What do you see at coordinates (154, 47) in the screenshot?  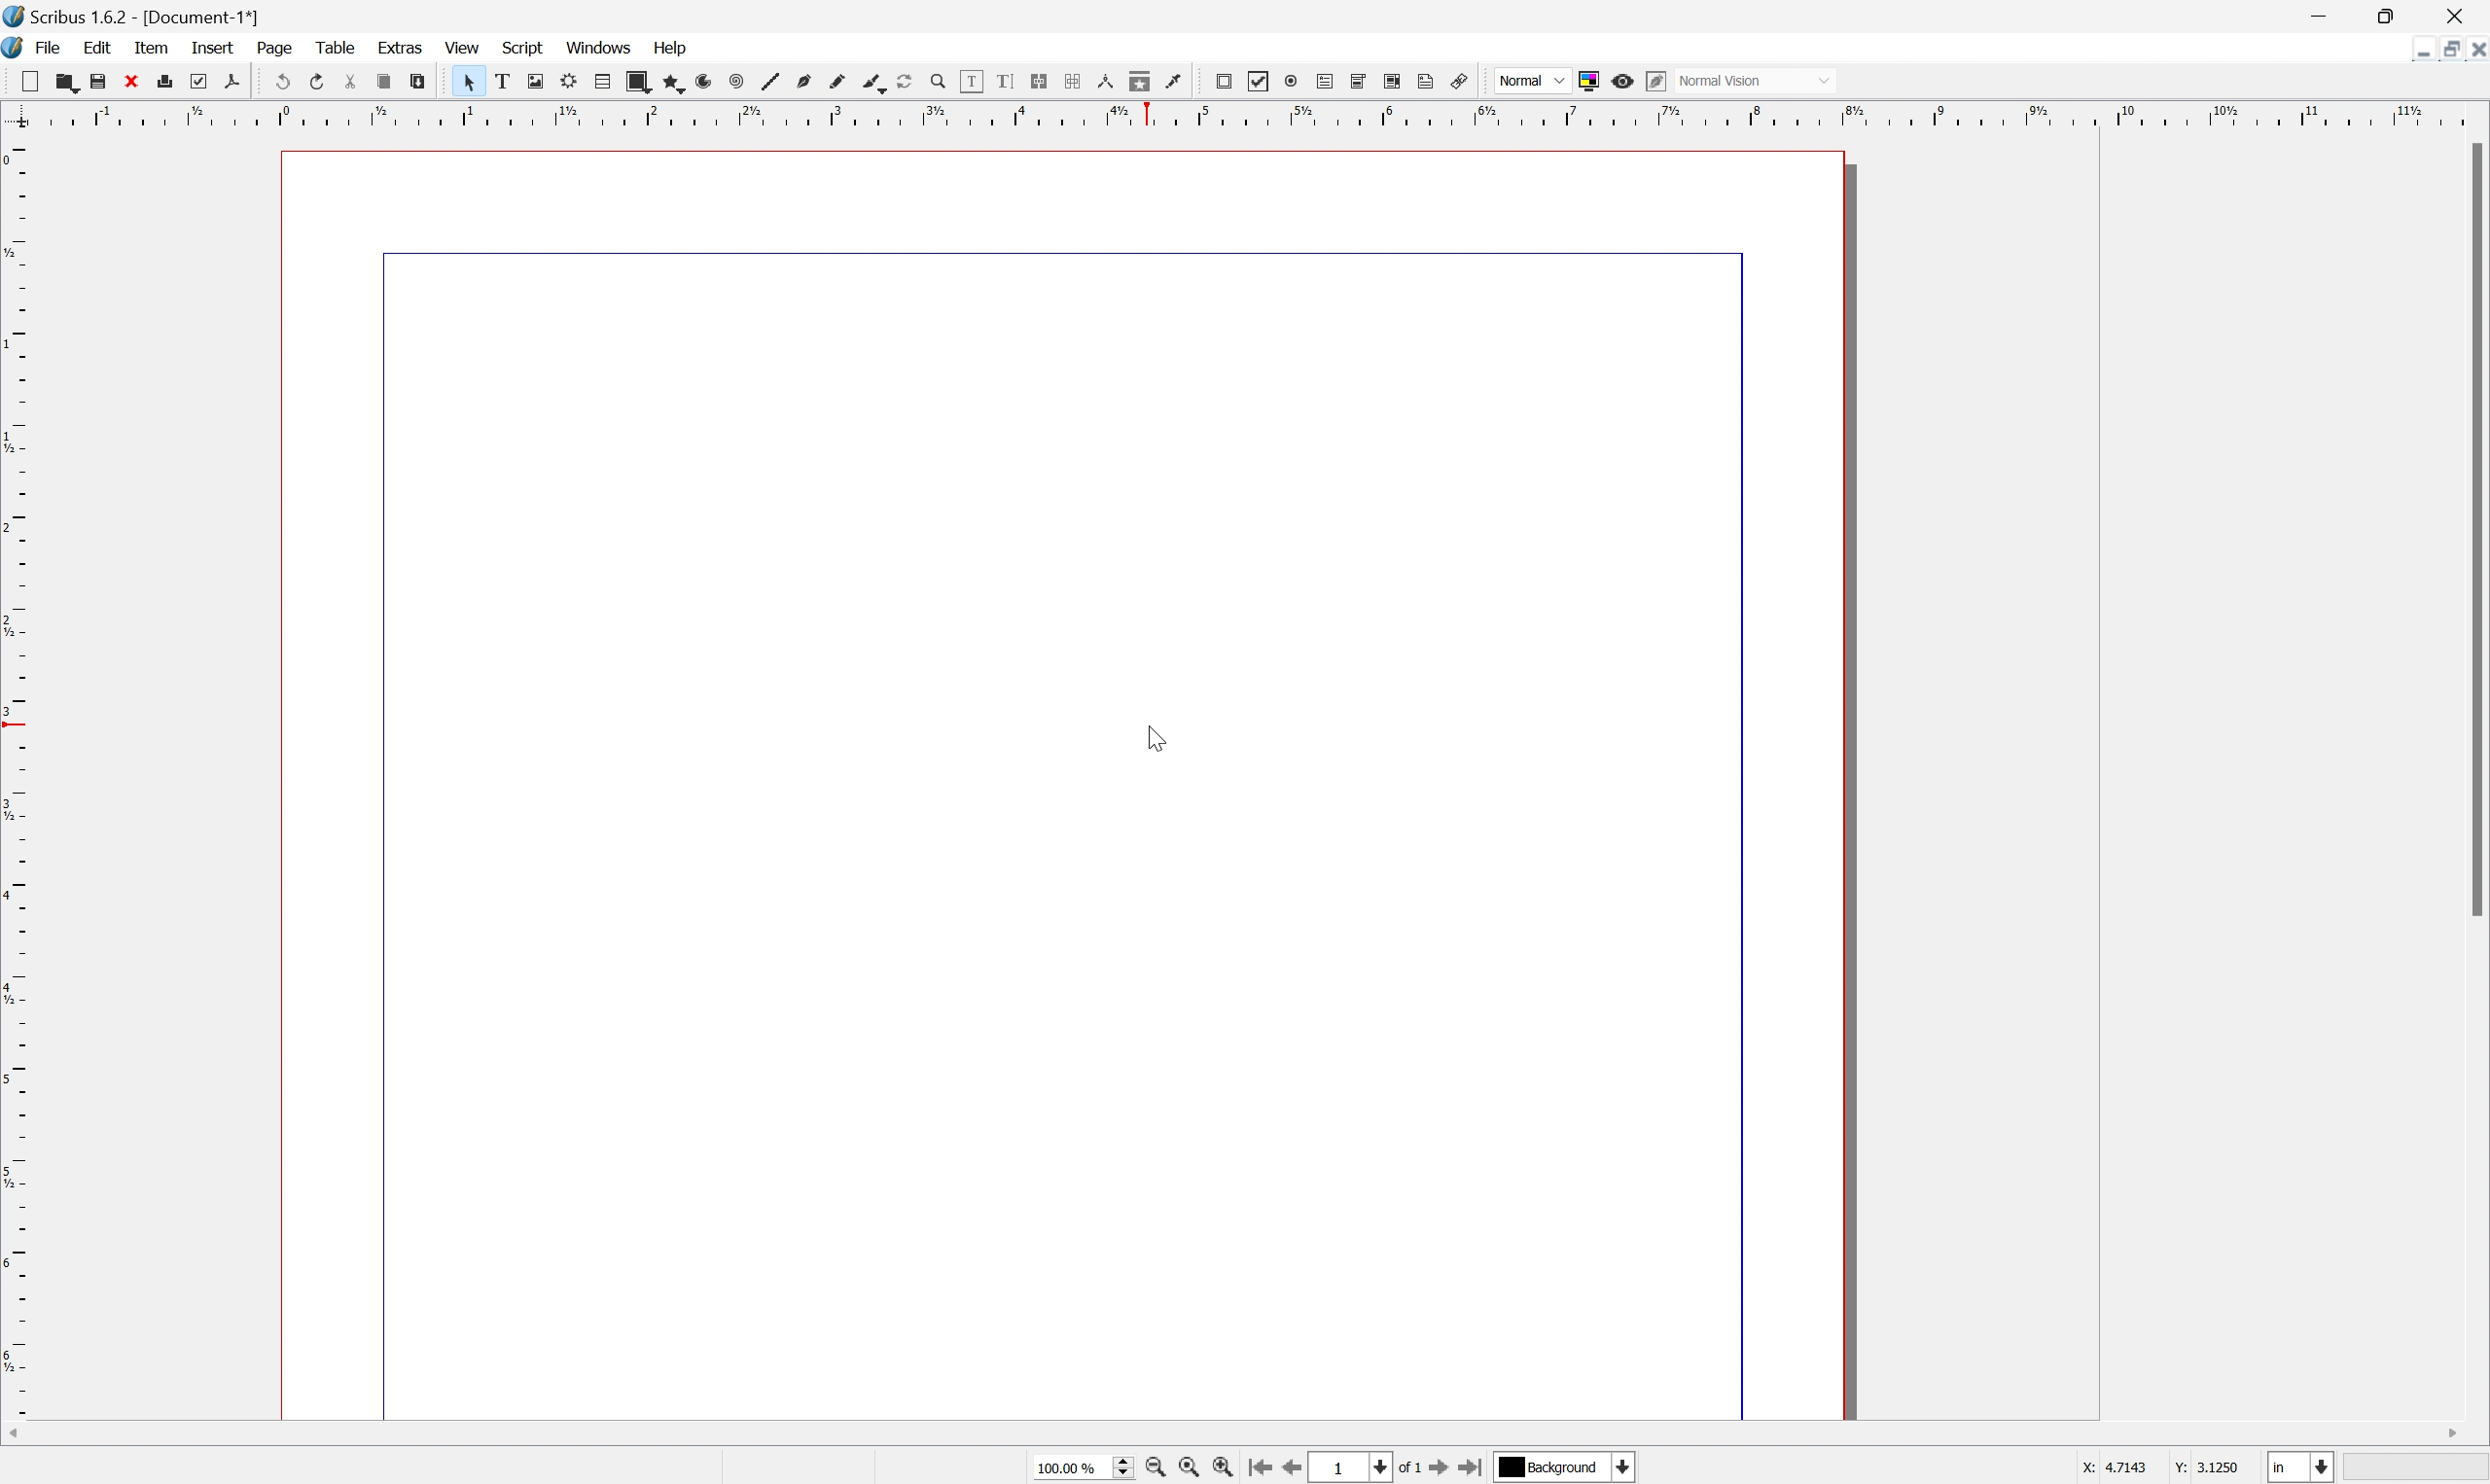 I see `item` at bounding box center [154, 47].